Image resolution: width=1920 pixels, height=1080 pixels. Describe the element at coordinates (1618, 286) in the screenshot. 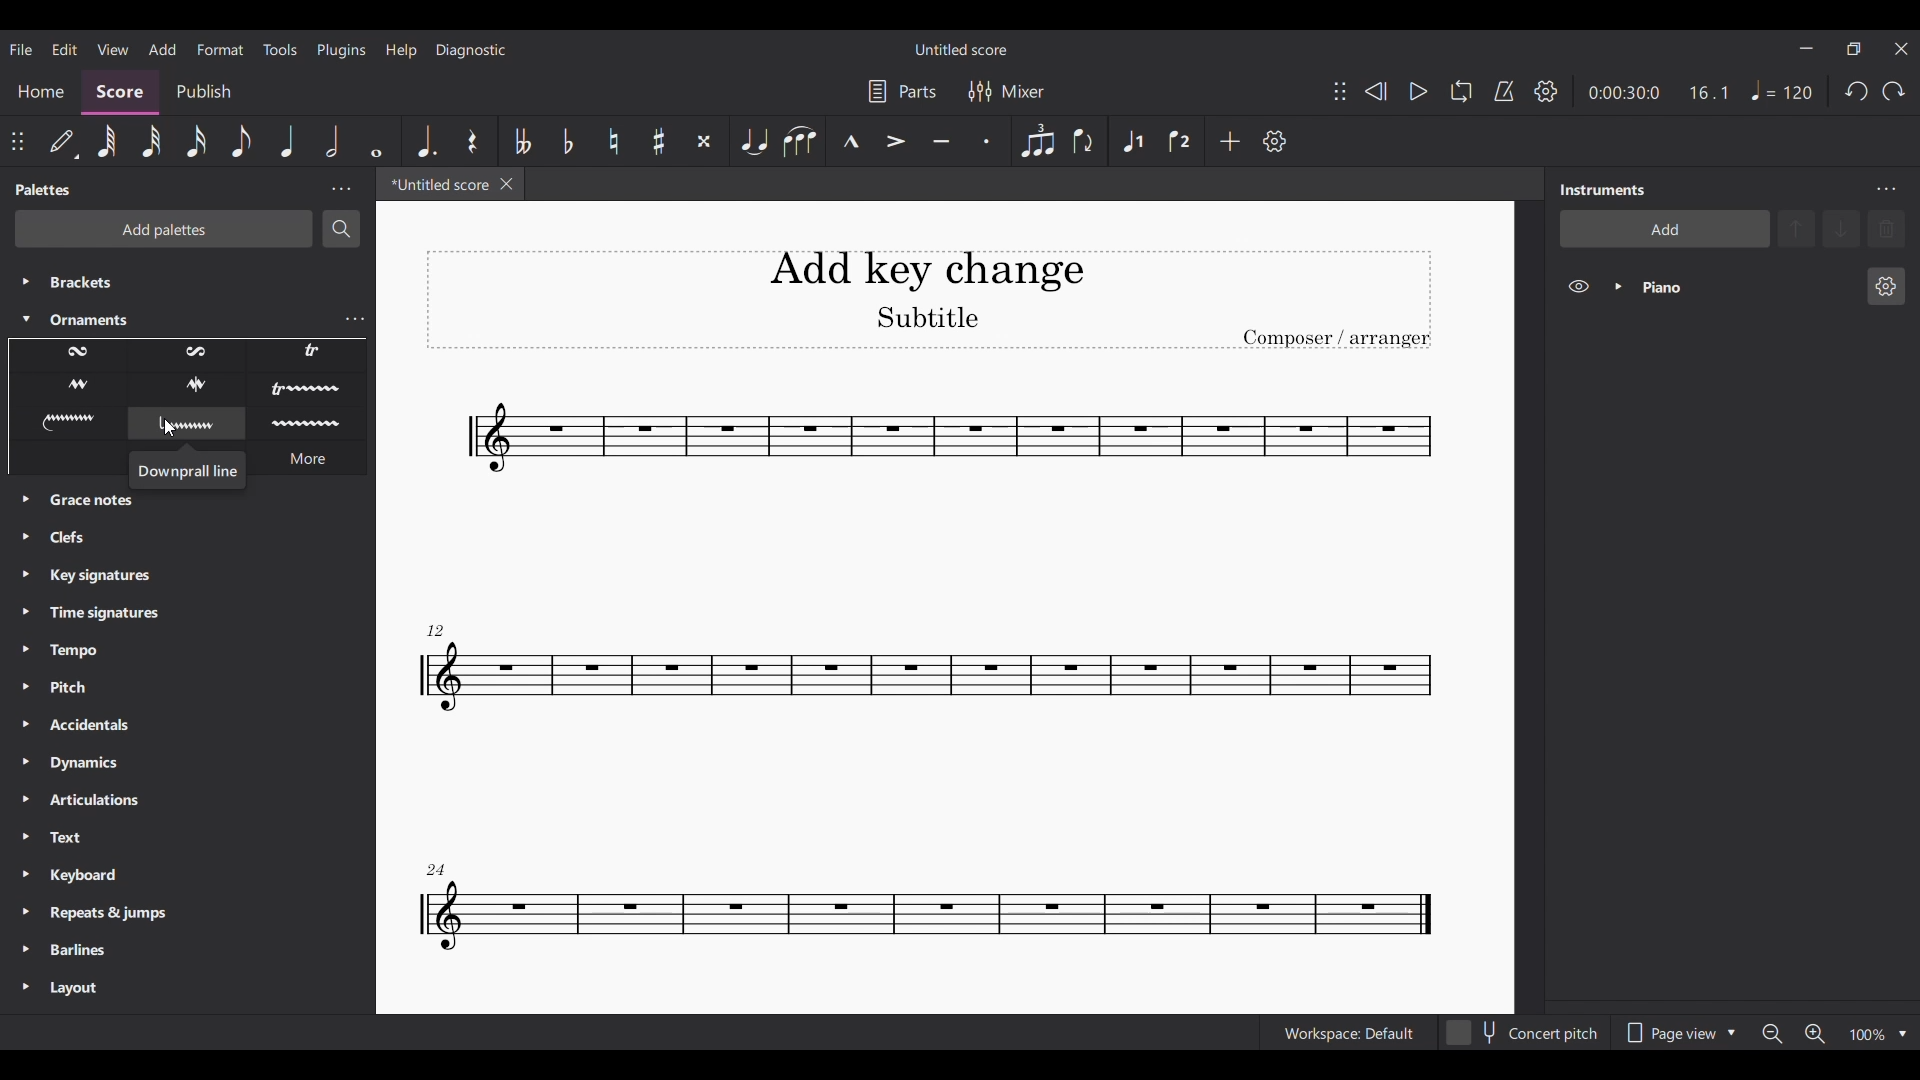

I see `Expand piano` at that location.